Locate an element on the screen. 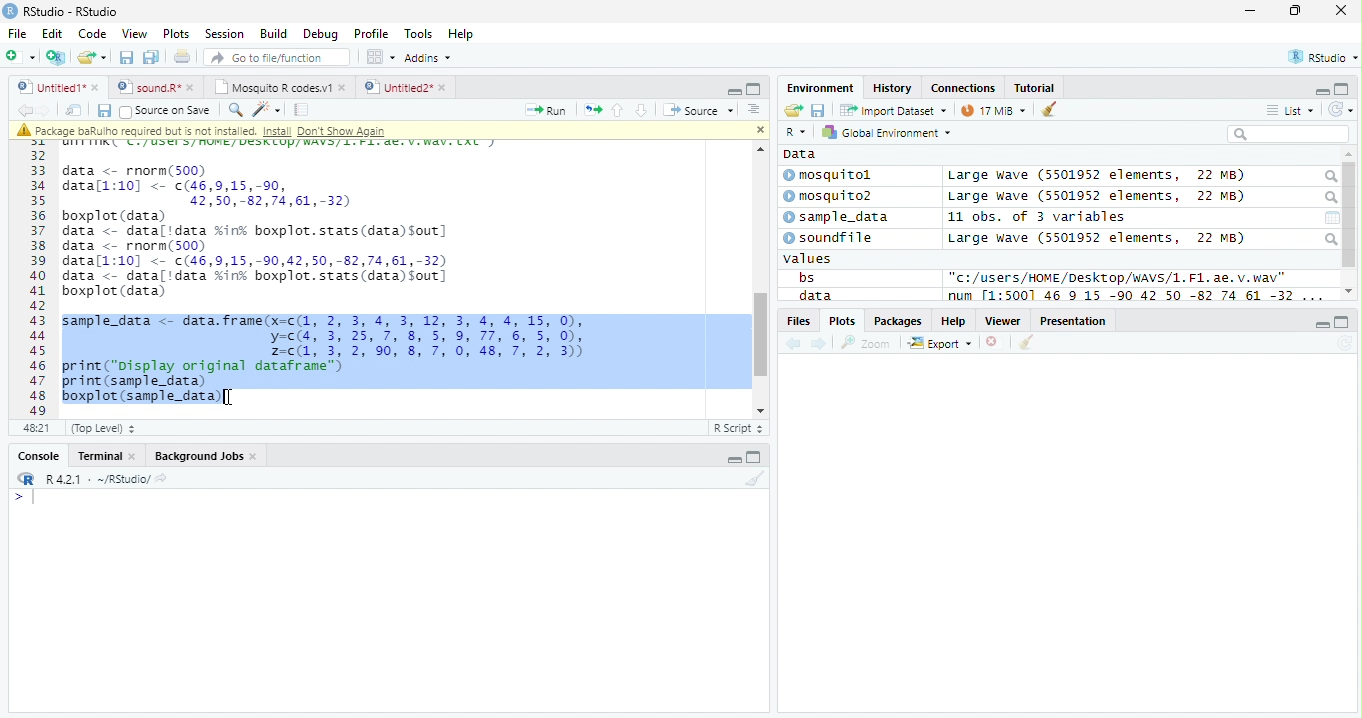 The height and width of the screenshot is (718, 1362). Help is located at coordinates (954, 320).